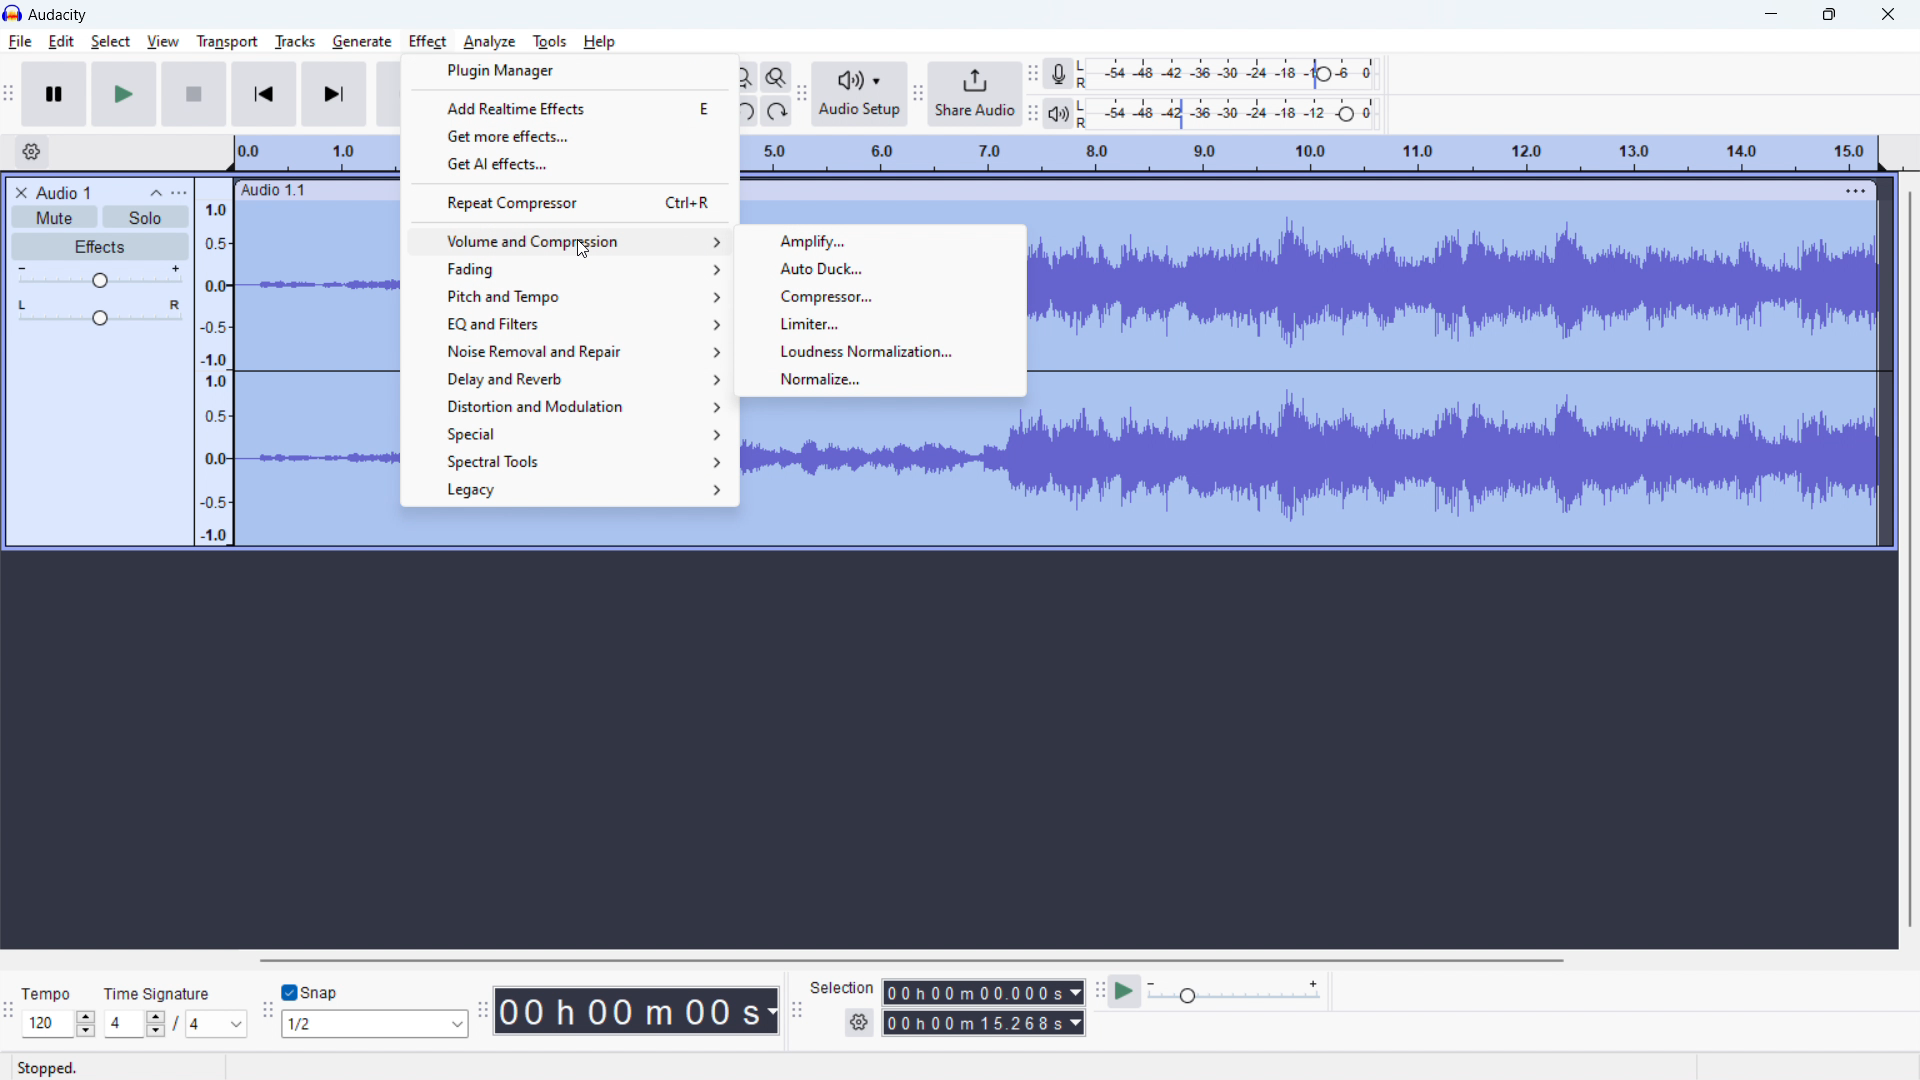  I want to click on snapping toolbar, so click(268, 1010).